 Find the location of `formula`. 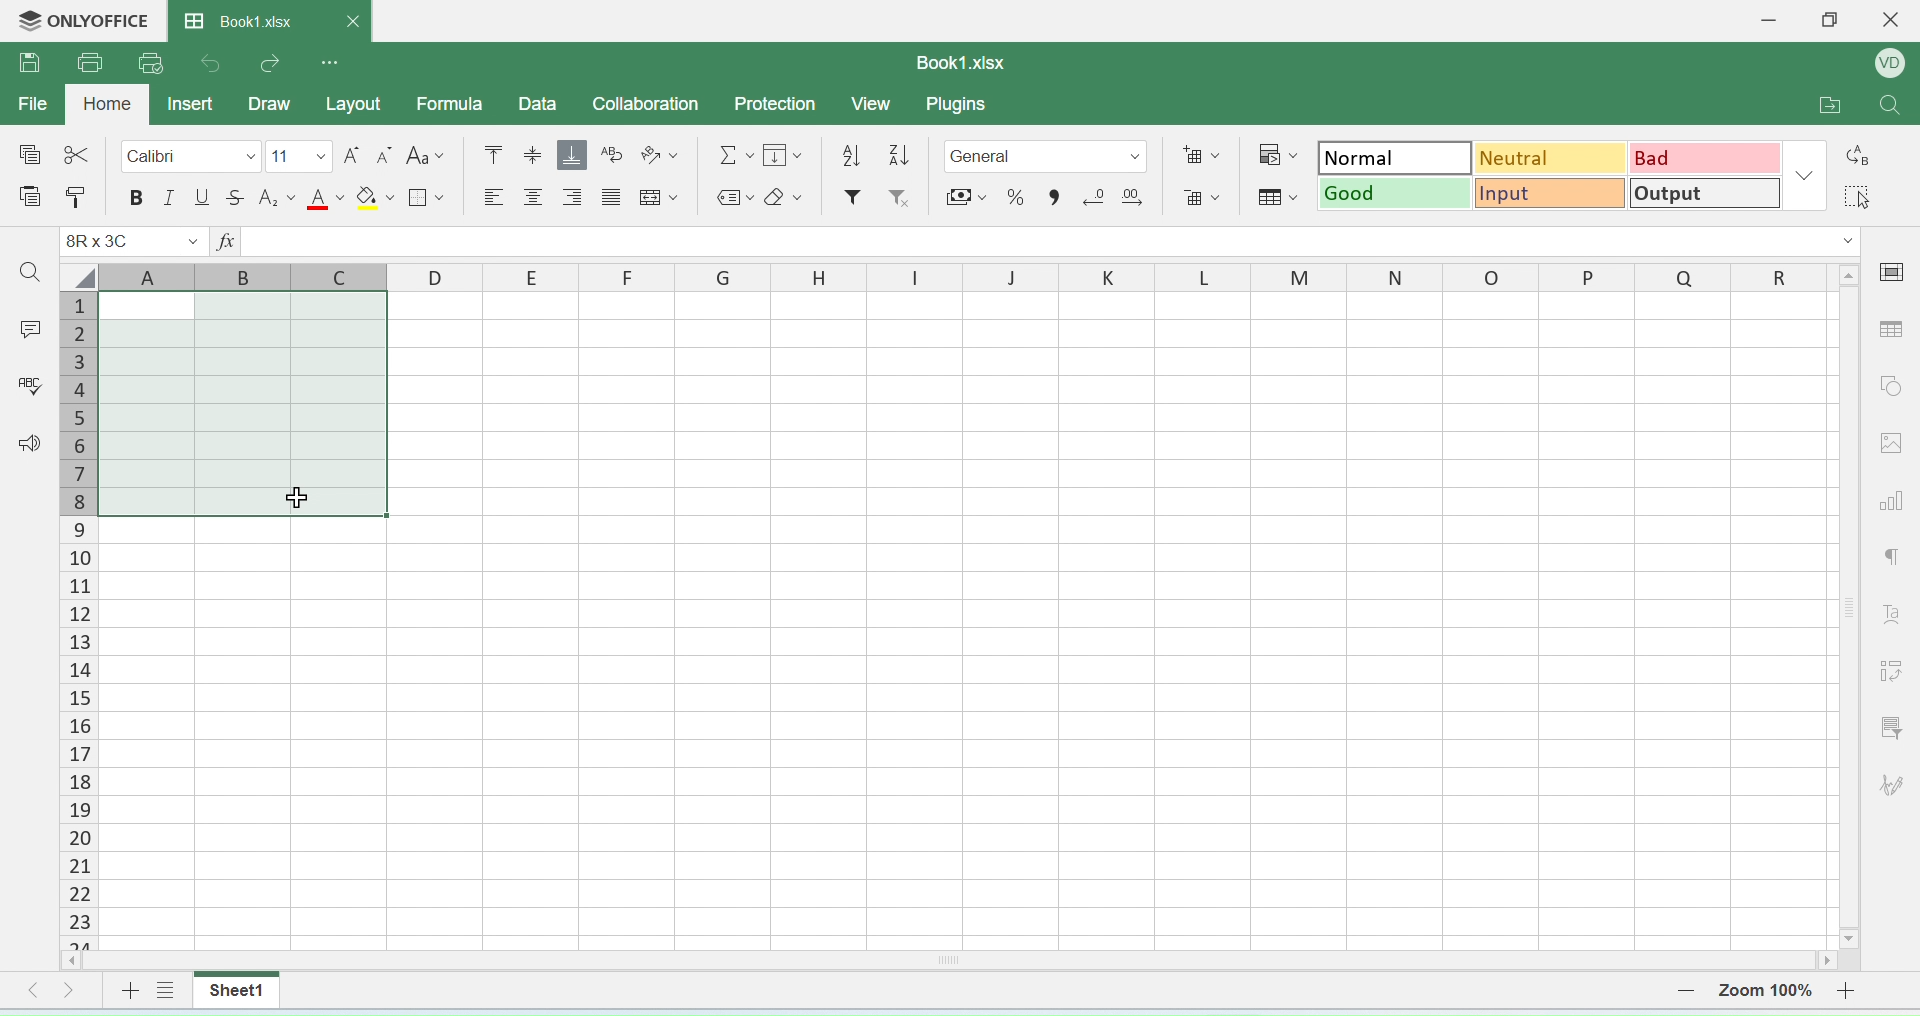

formula is located at coordinates (730, 156).